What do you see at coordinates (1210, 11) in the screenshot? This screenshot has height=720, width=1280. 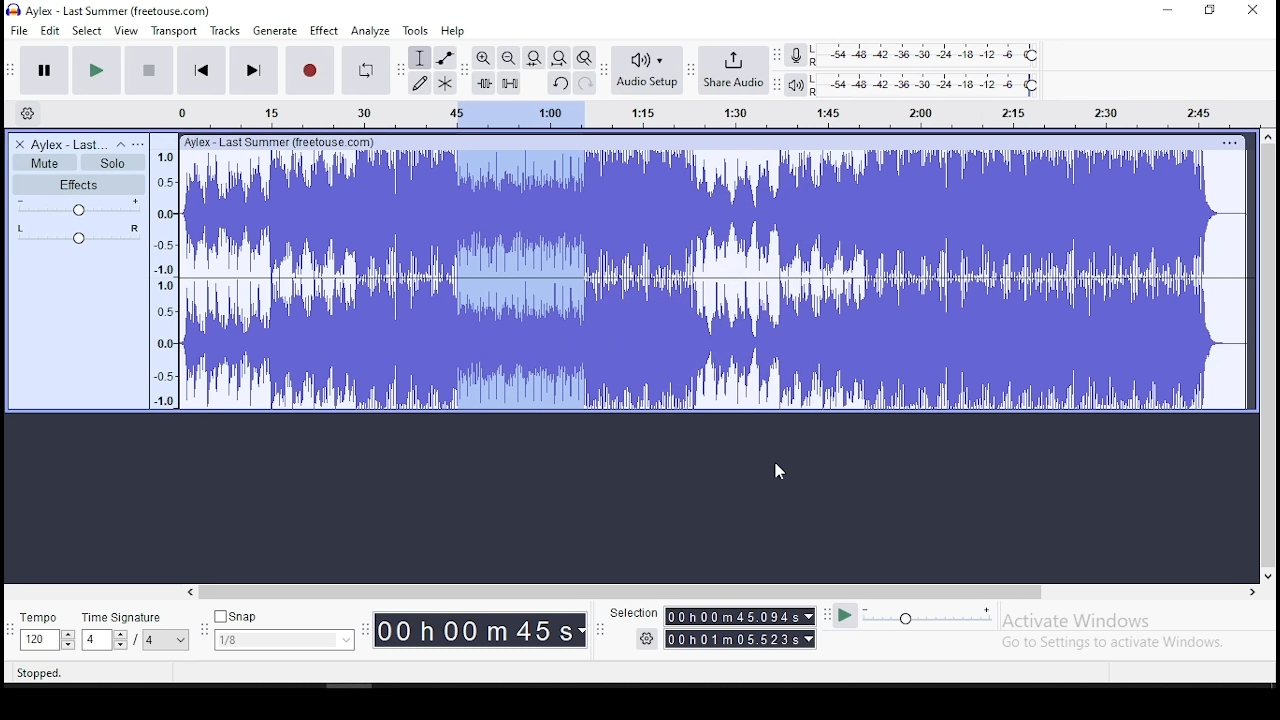 I see `restore` at bounding box center [1210, 11].